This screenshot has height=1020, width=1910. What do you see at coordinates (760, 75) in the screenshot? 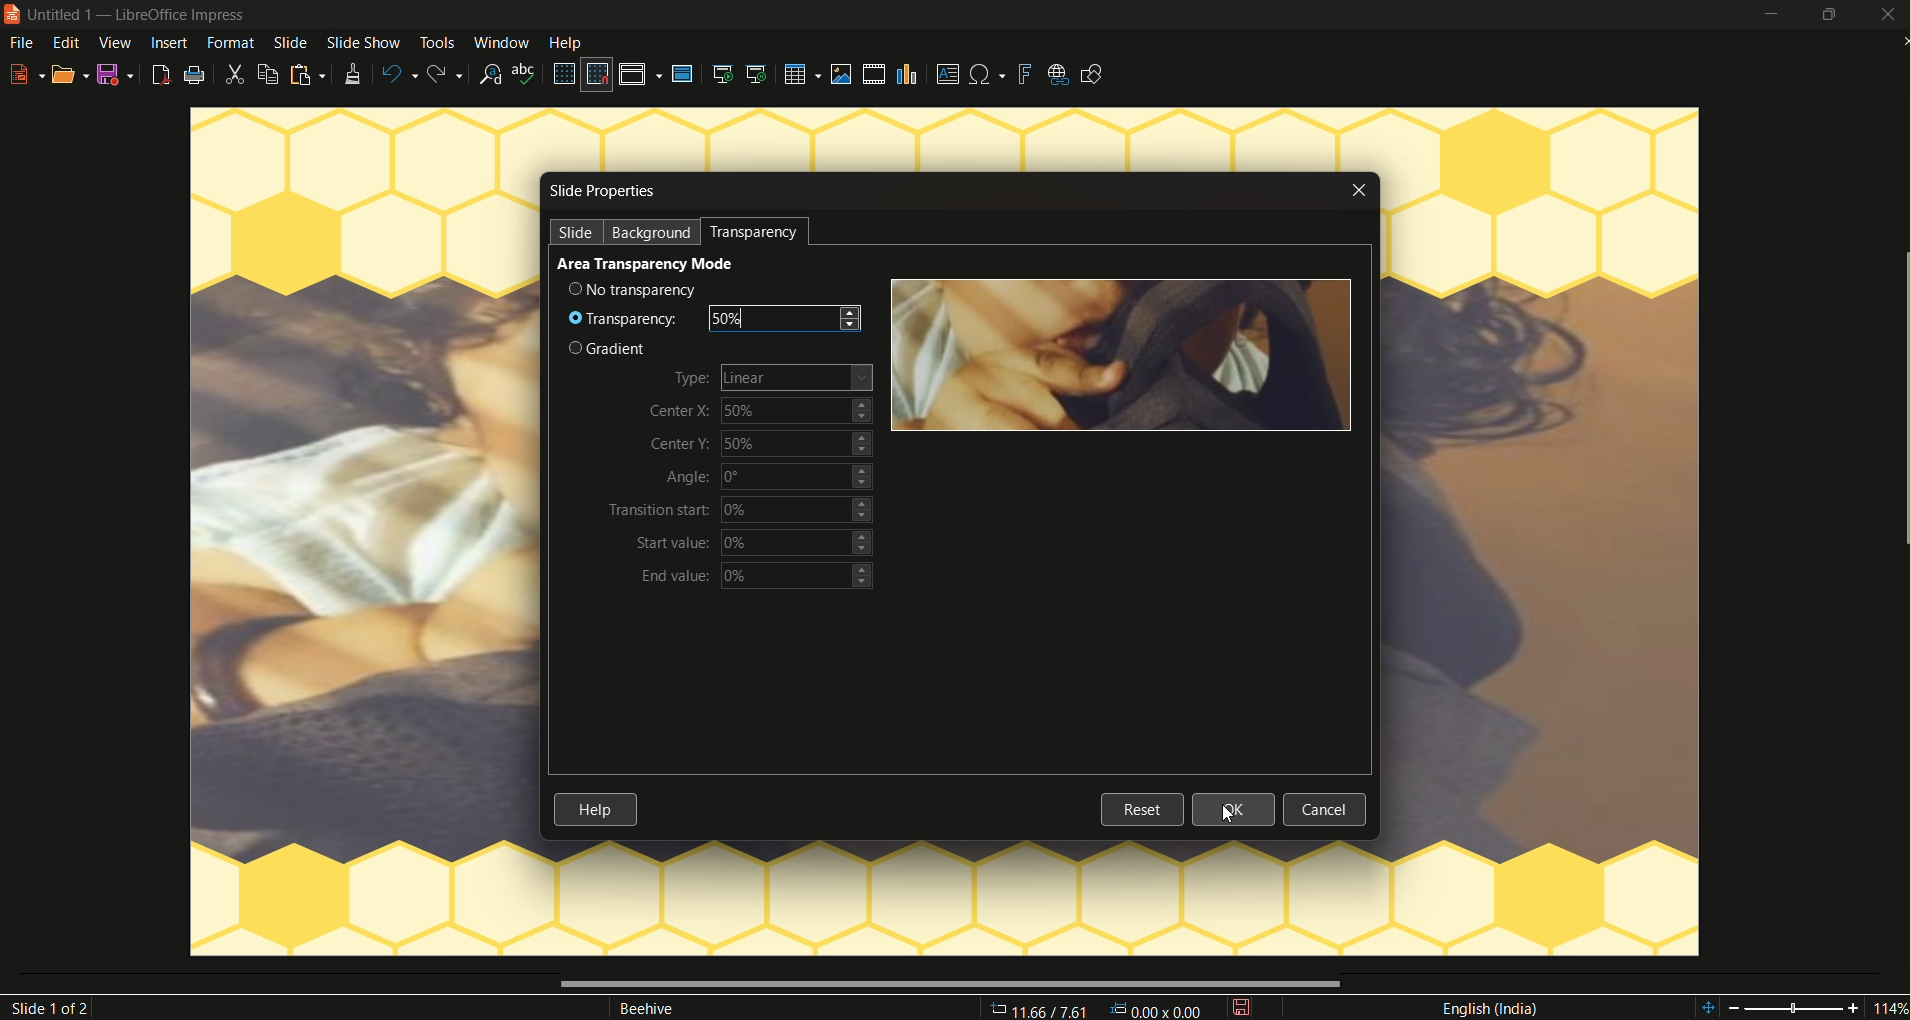
I see `start from the current slide` at bounding box center [760, 75].